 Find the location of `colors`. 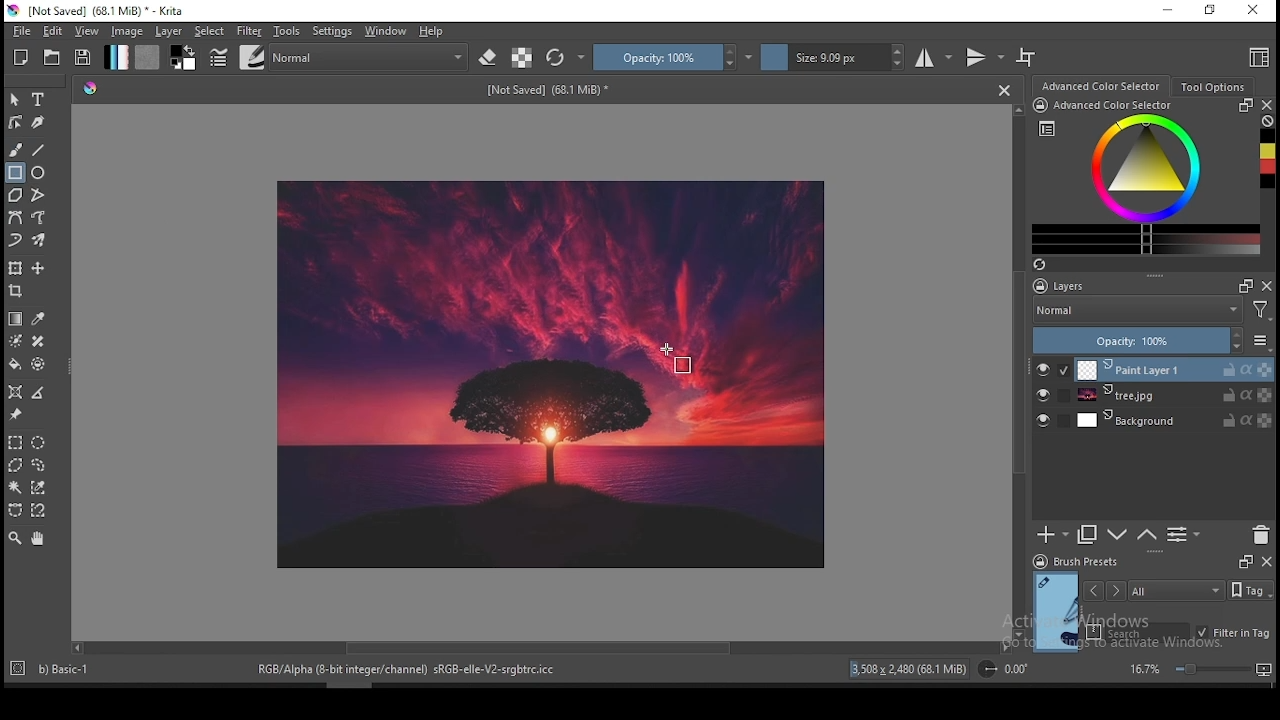

colors is located at coordinates (184, 58).